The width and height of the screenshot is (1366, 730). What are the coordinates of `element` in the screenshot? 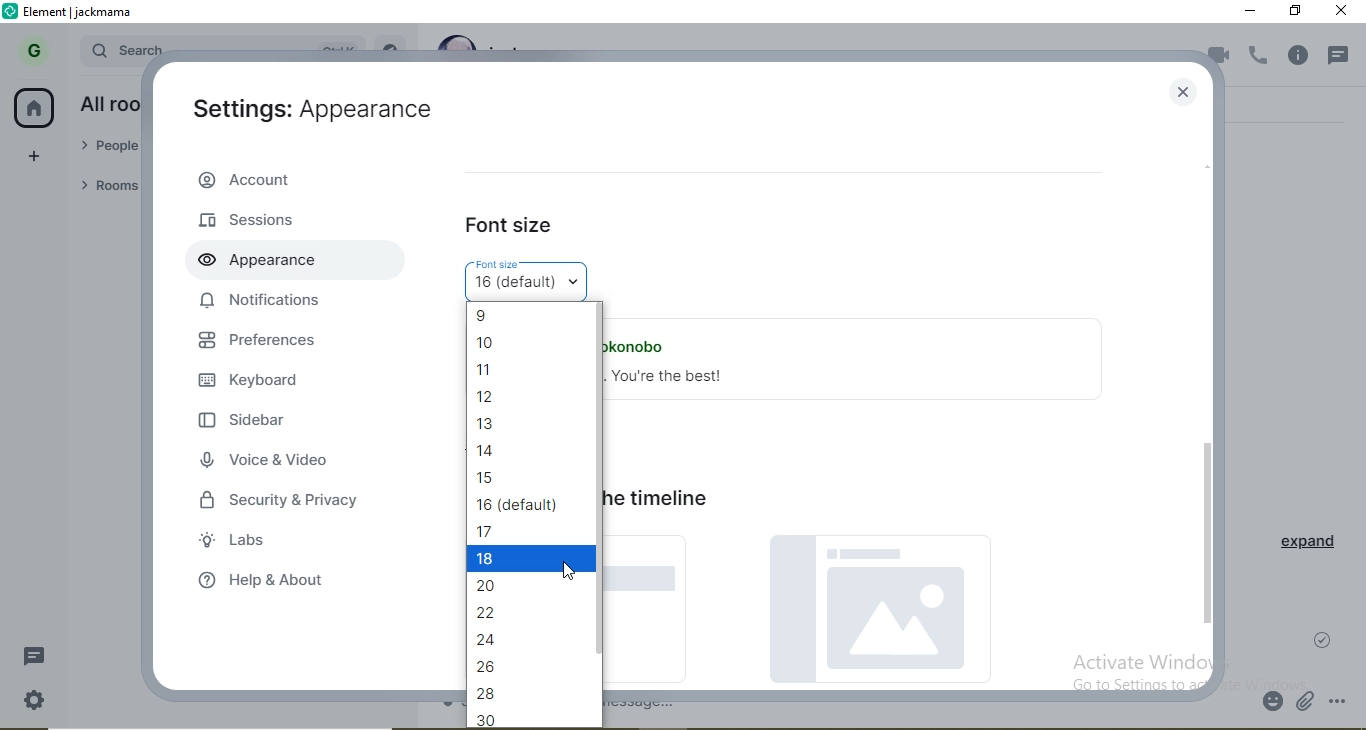 It's located at (79, 13).